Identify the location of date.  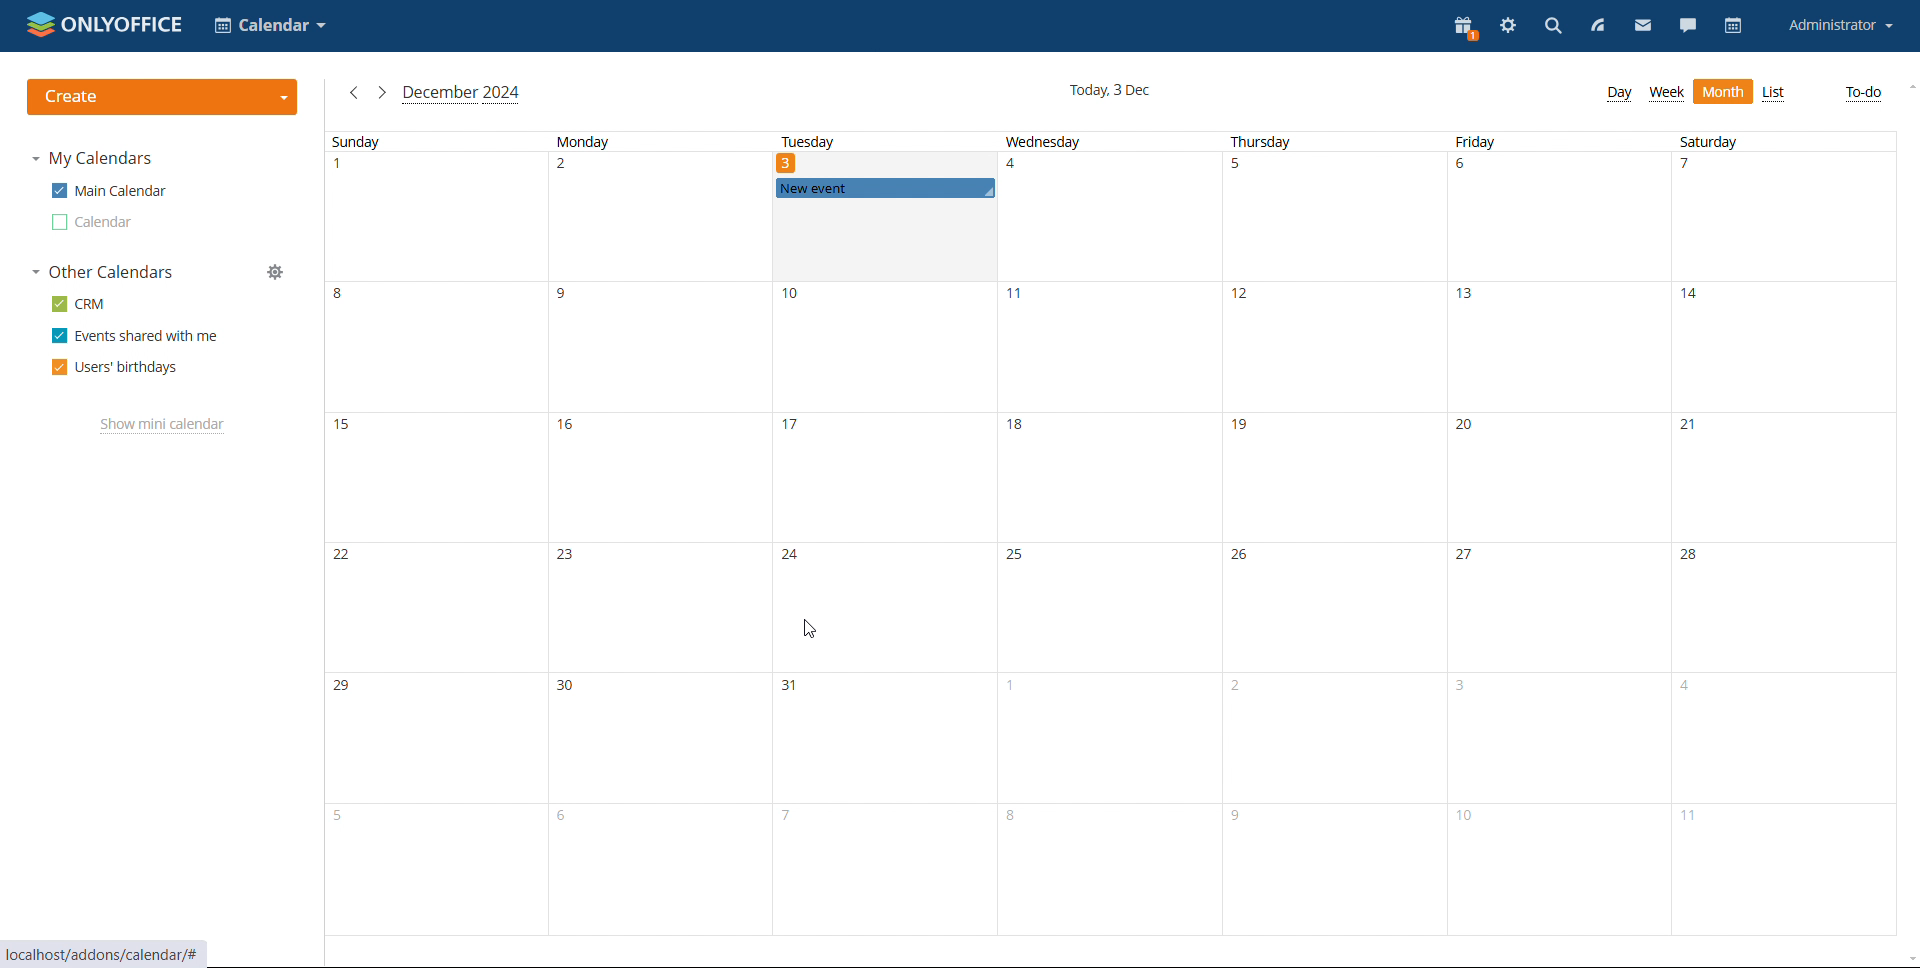
(1556, 348).